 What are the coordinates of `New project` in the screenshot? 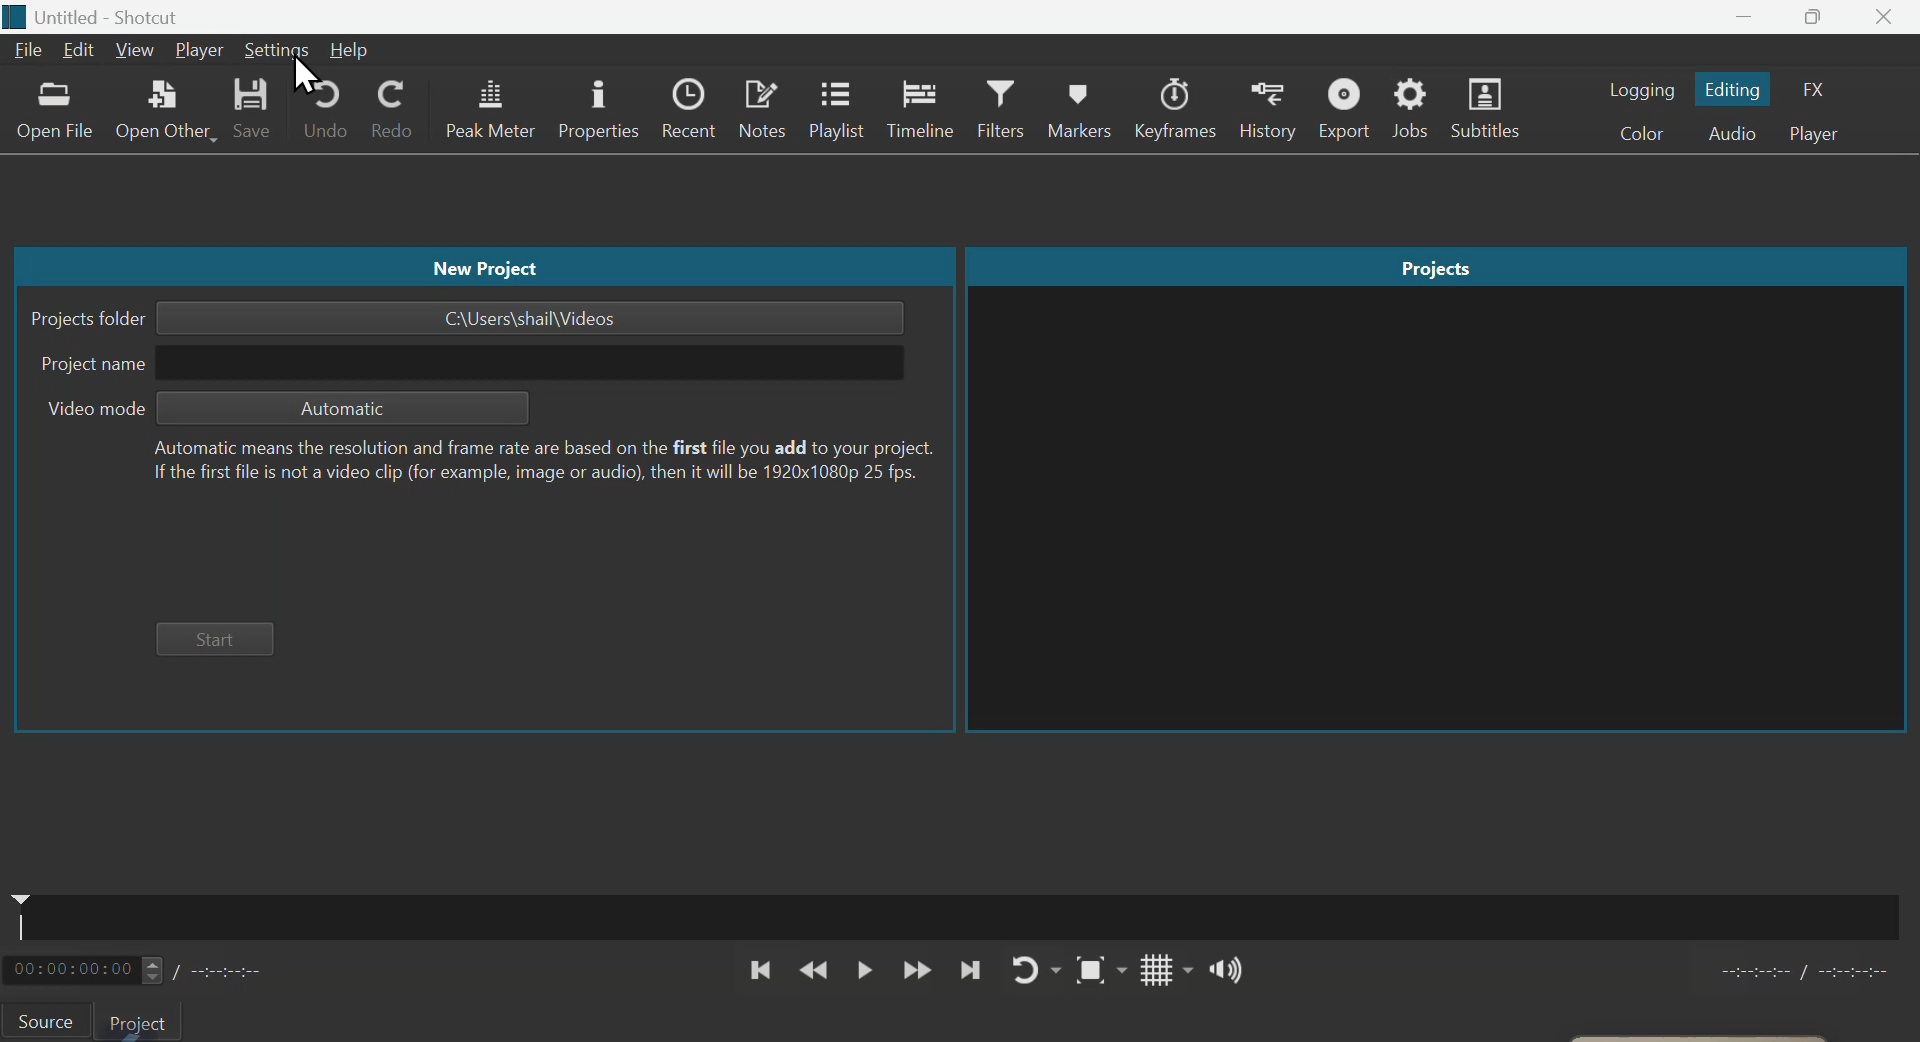 It's located at (483, 266).